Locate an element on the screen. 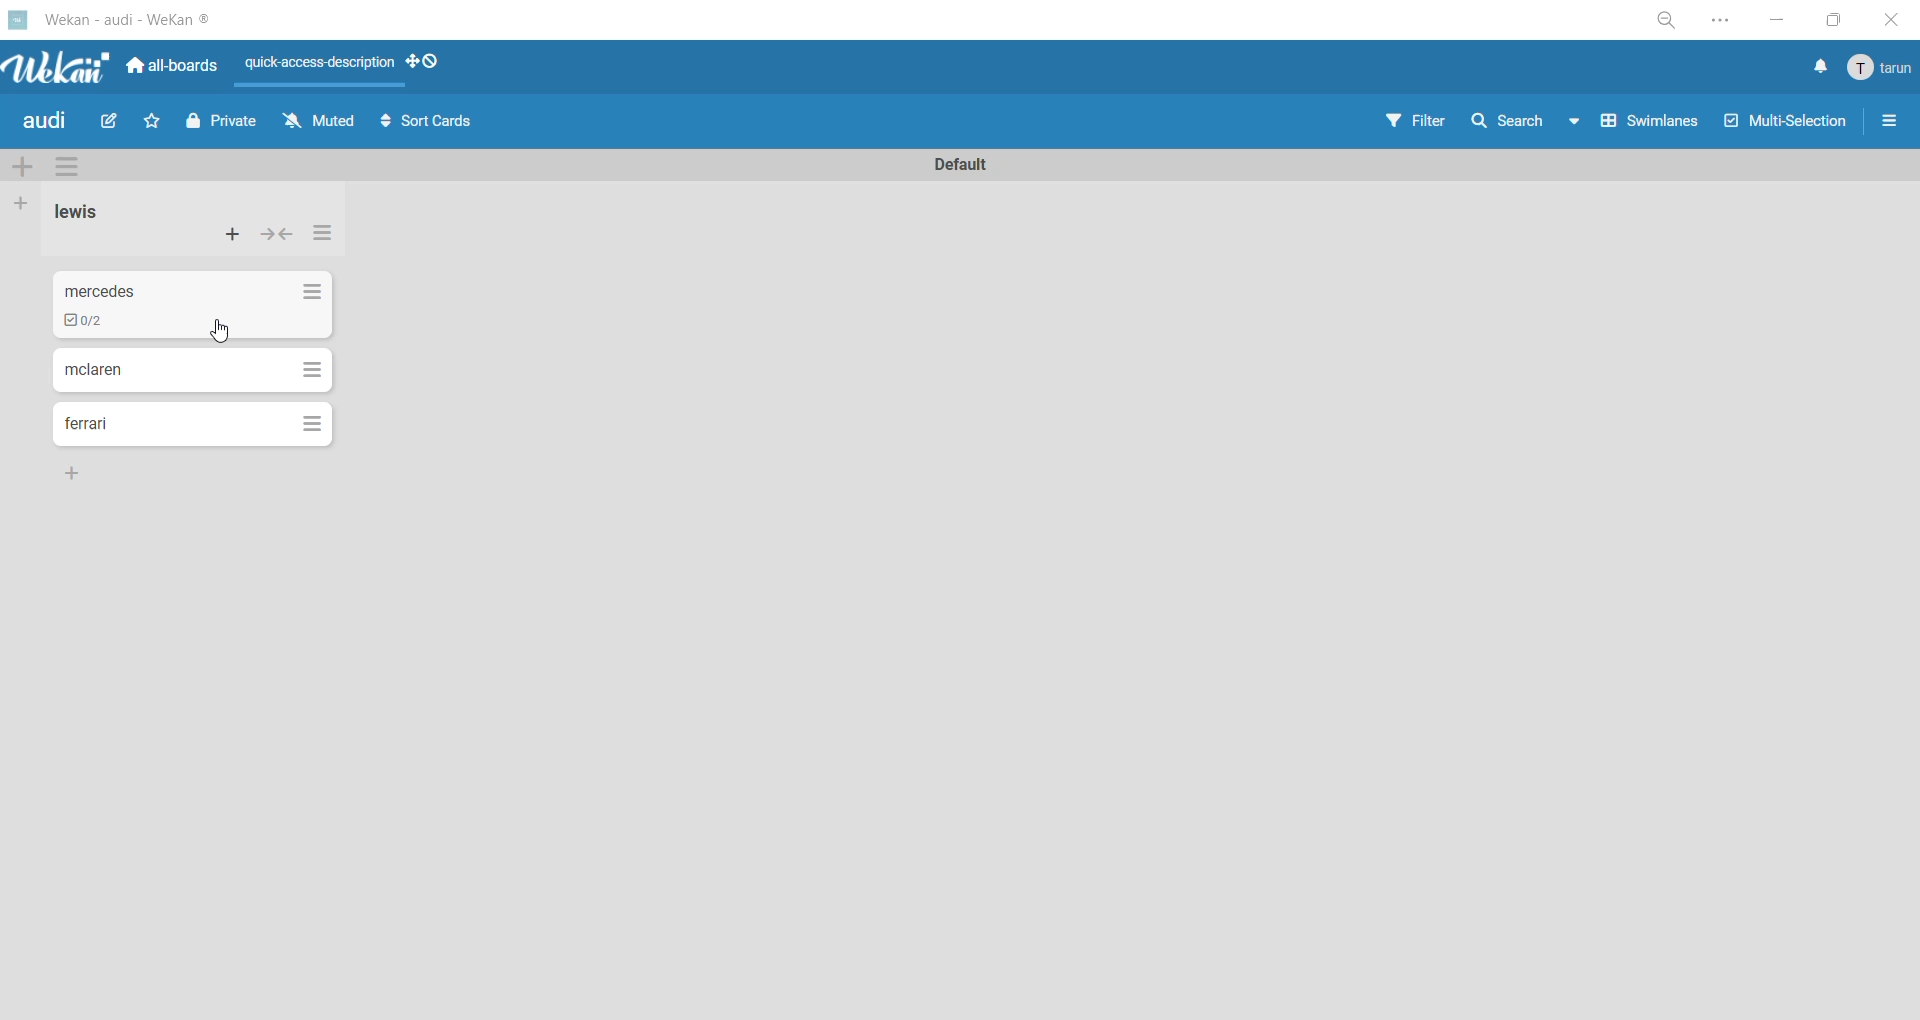  show desktop drag handles is located at coordinates (431, 63).